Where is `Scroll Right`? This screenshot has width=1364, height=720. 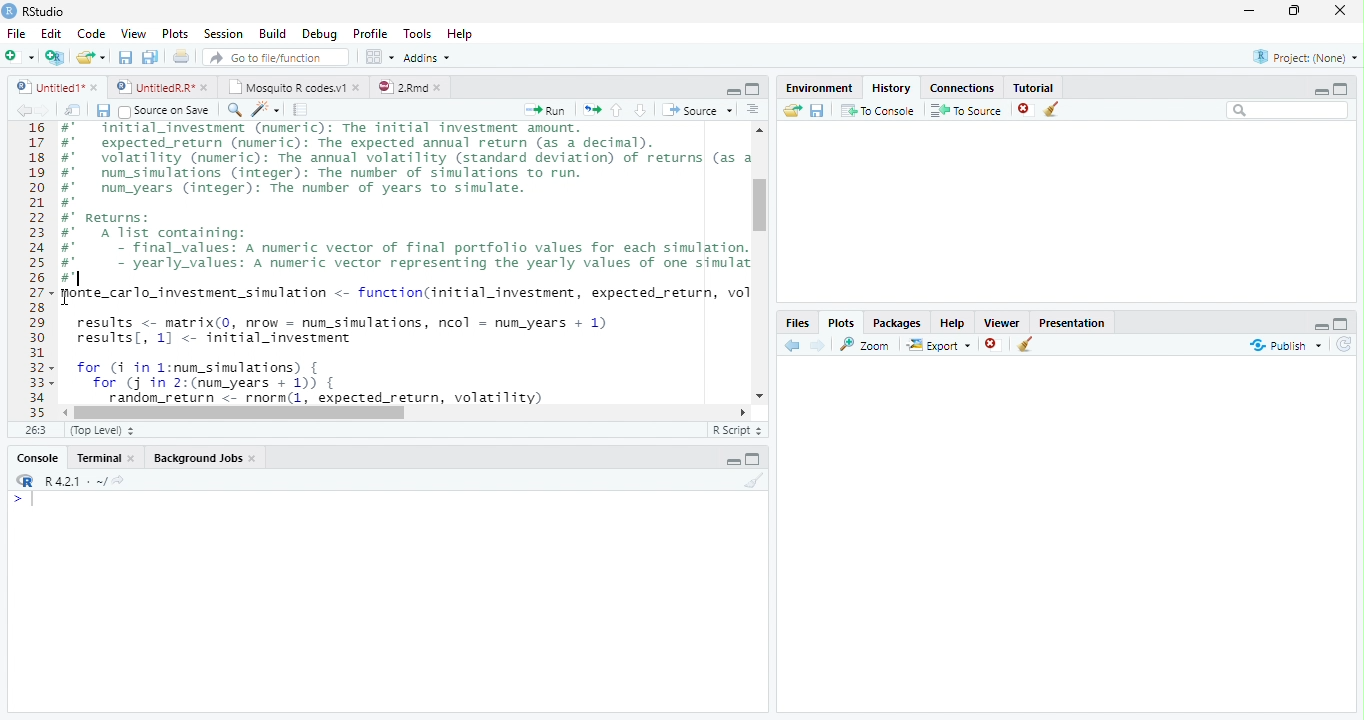 Scroll Right is located at coordinates (743, 411).